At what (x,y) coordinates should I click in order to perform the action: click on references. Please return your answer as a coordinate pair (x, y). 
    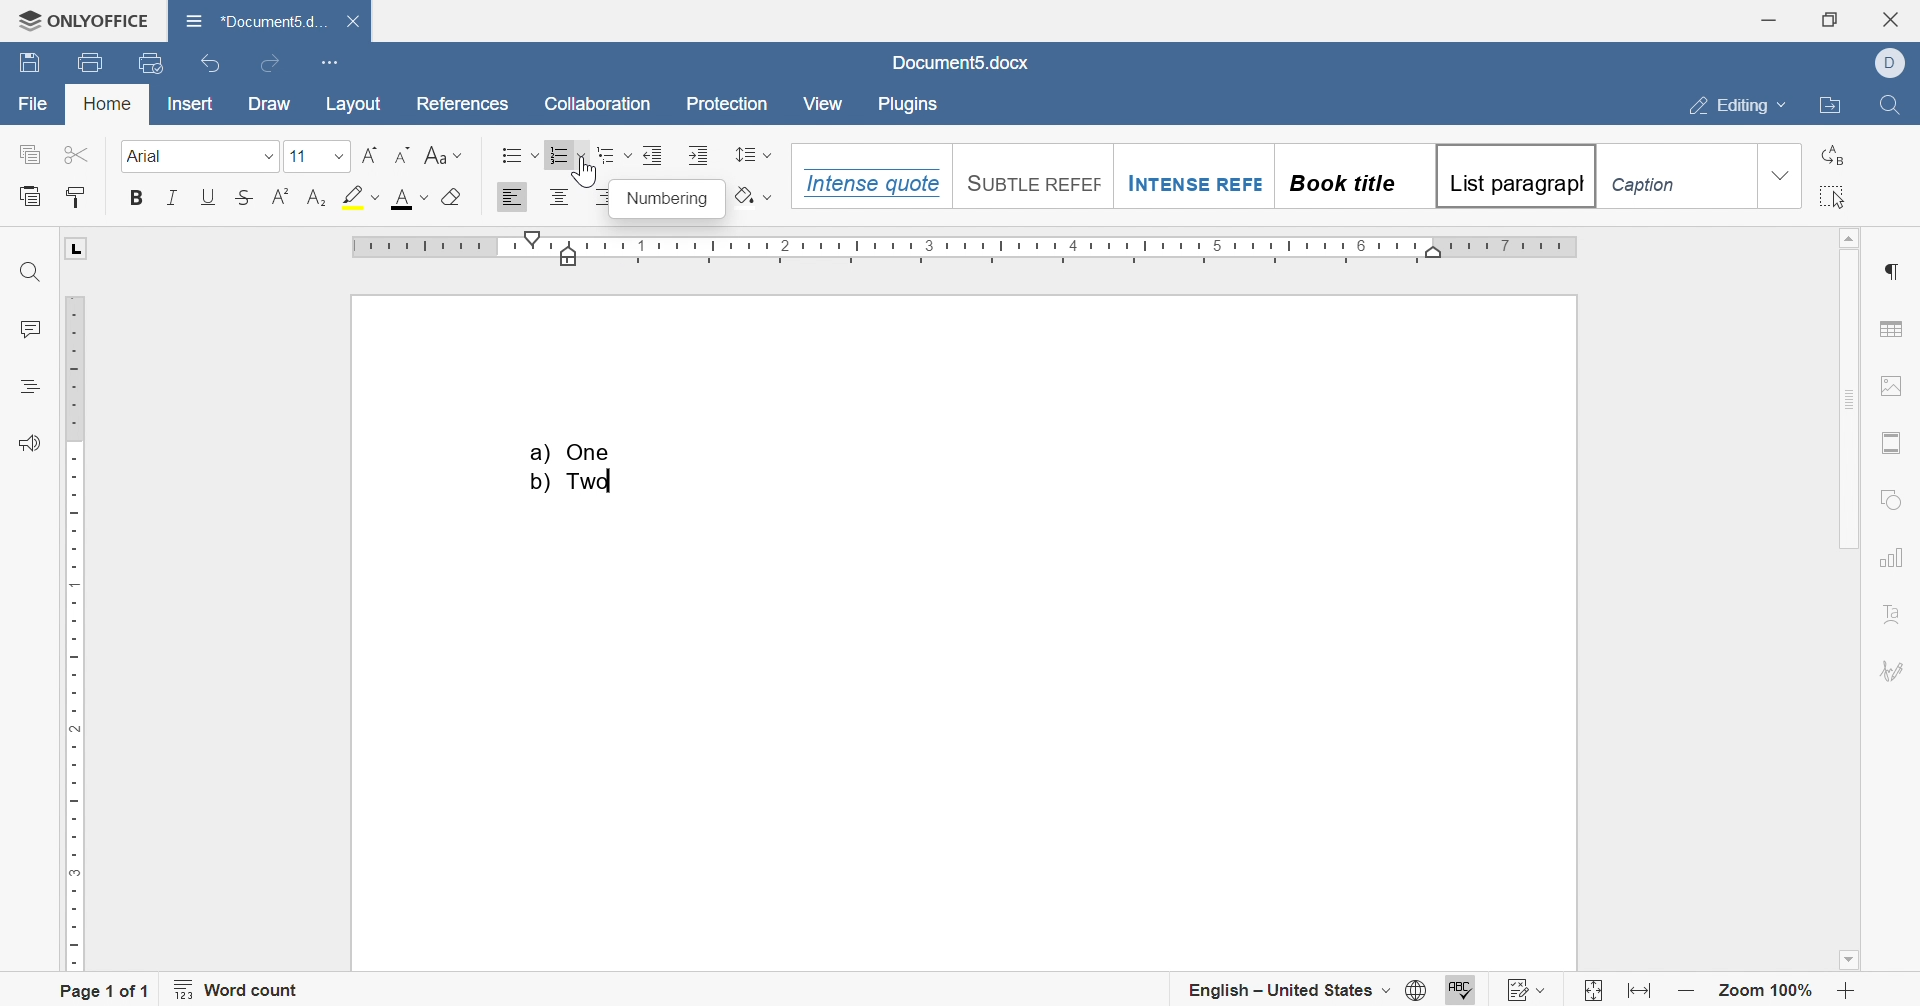
    Looking at the image, I should click on (462, 105).